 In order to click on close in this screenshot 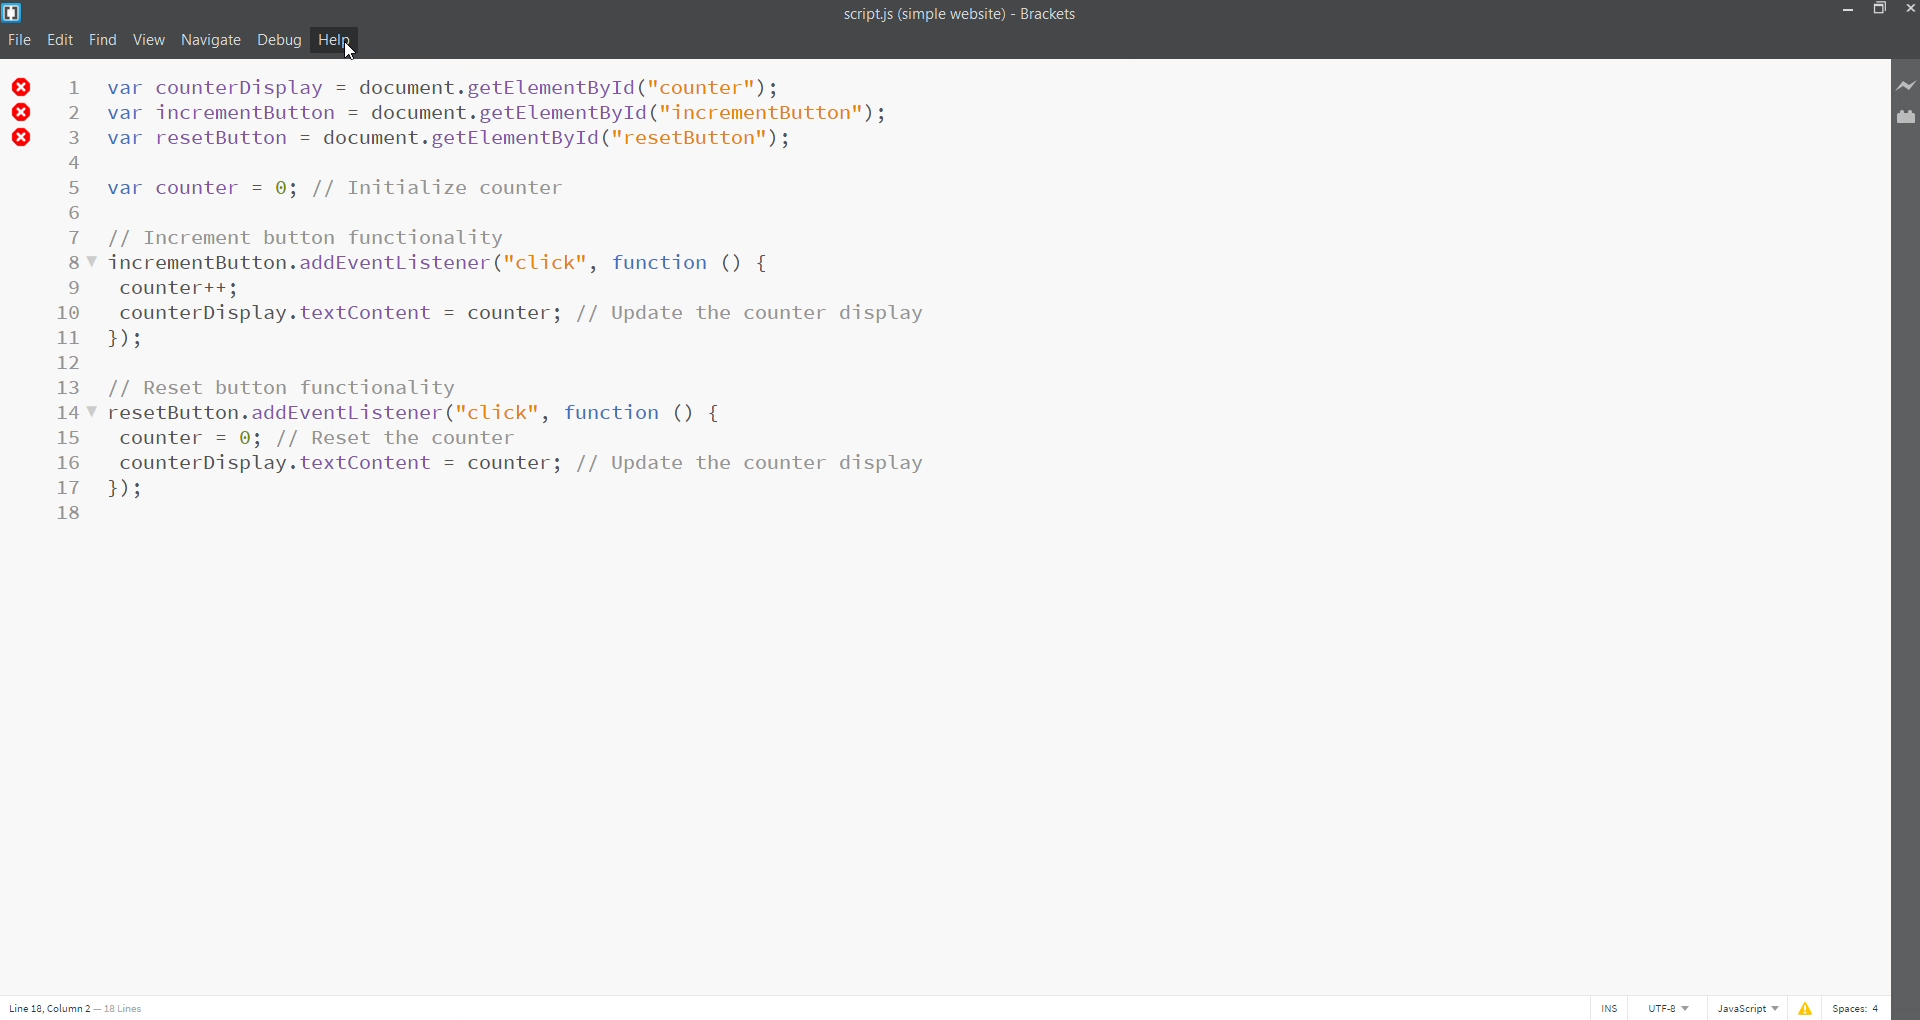, I will do `click(1908, 9)`.